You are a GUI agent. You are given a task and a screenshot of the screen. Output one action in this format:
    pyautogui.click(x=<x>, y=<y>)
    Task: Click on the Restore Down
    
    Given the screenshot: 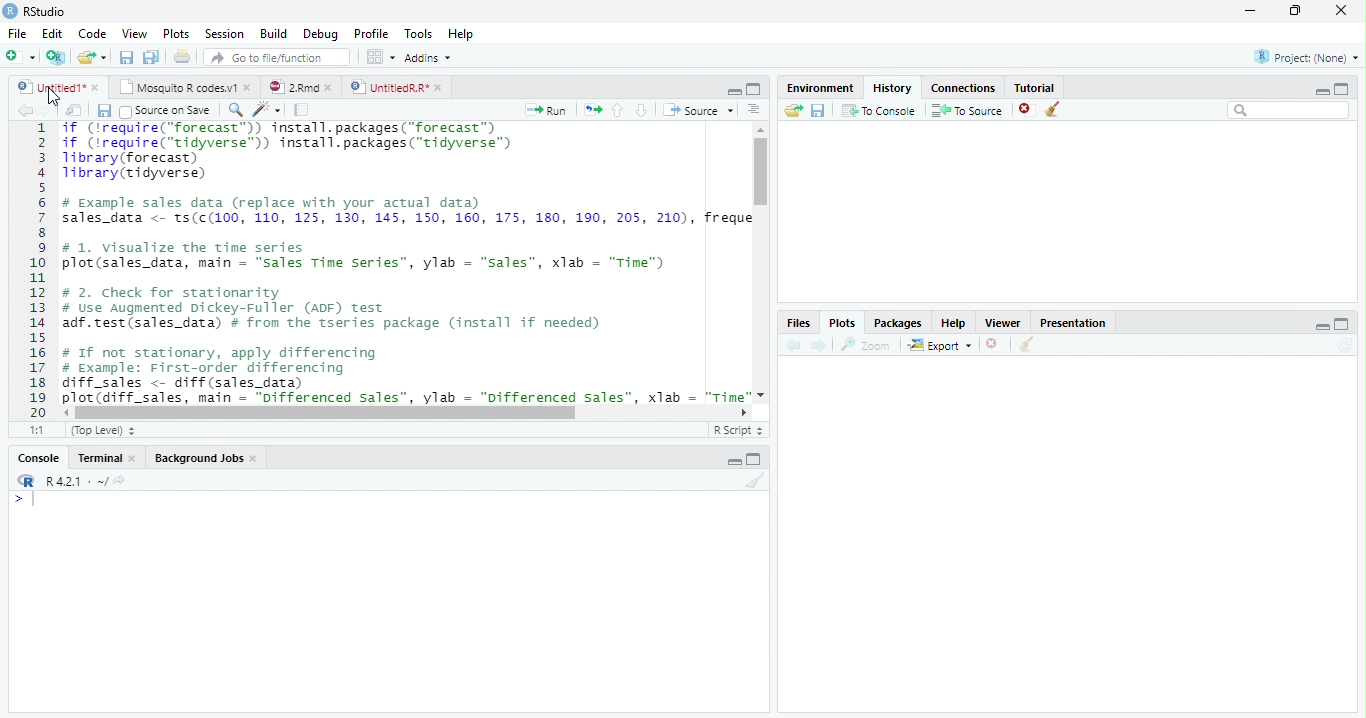 What is the action you would take?
    pyautogui.click(x=1296, y=12)
    